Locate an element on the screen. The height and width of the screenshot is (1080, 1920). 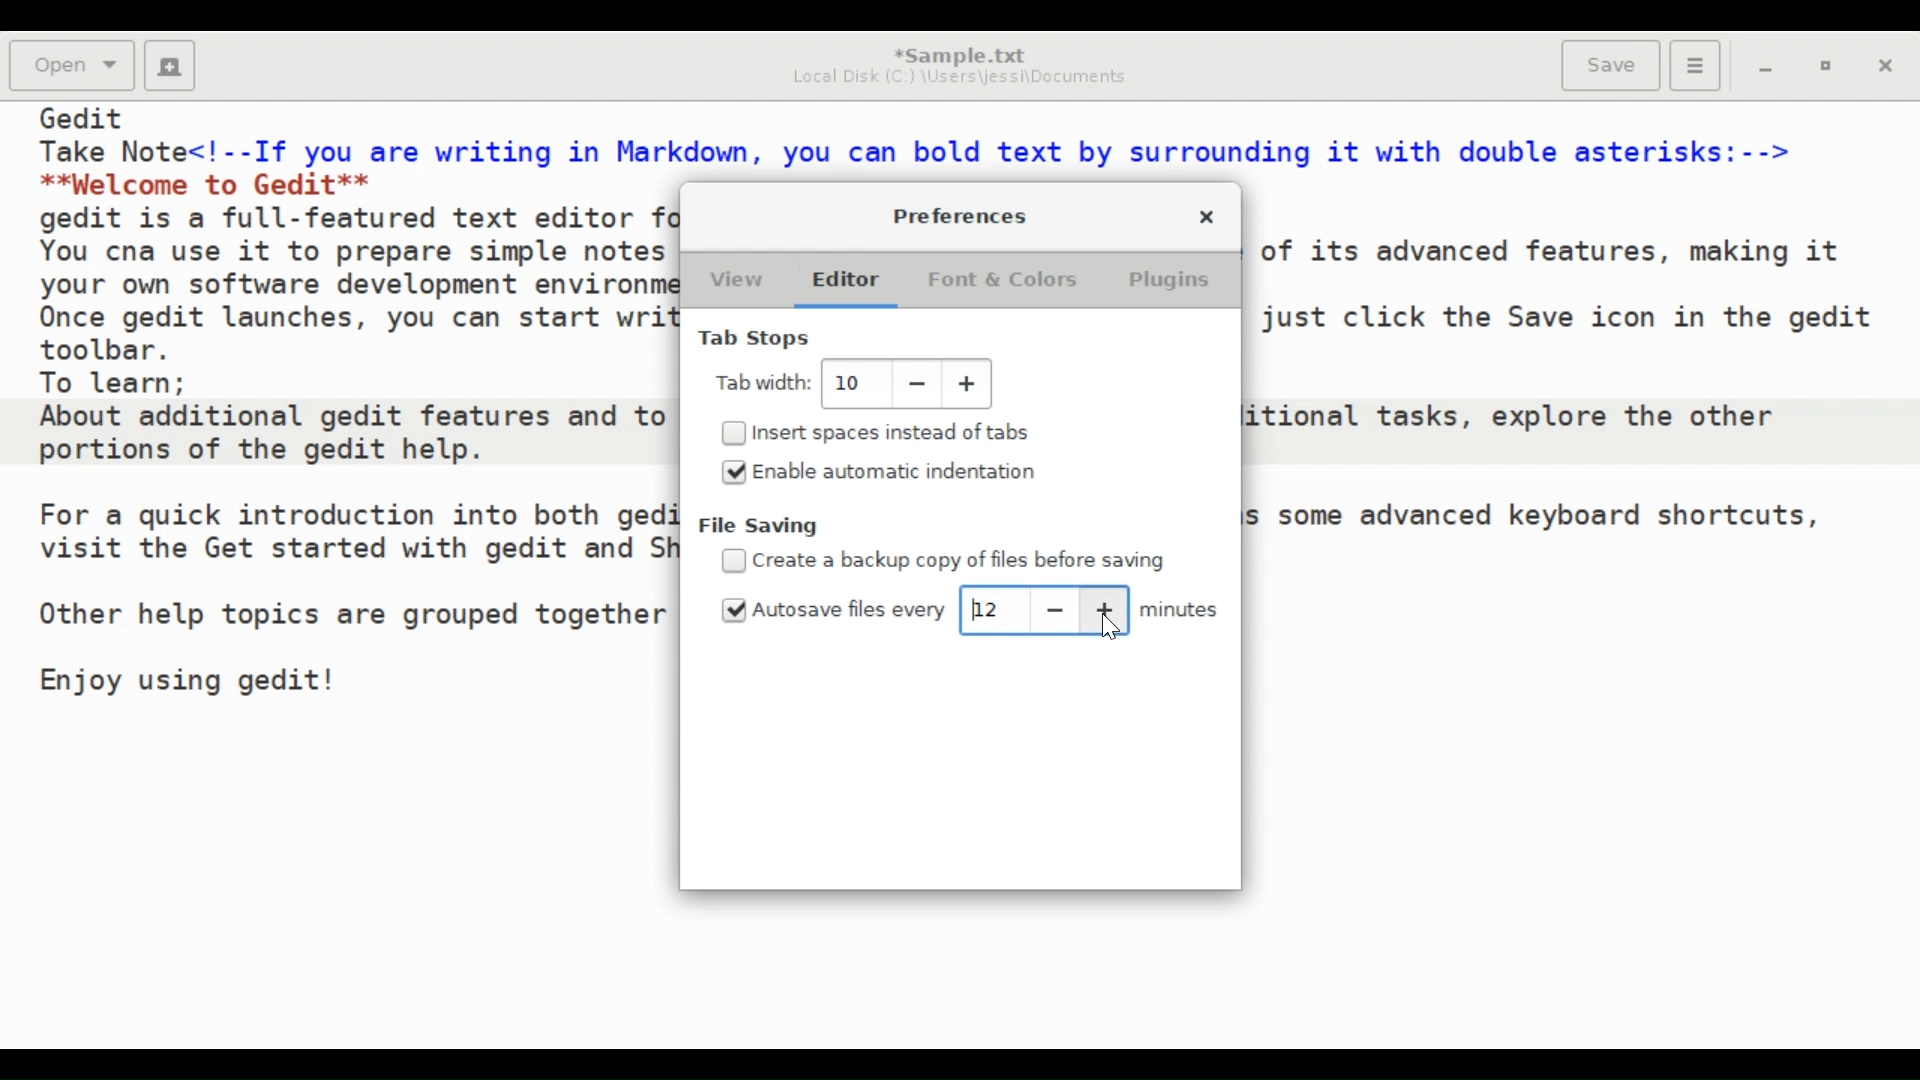
(un)select create a backup copy of files before saving is located at coordinates (946, 561).